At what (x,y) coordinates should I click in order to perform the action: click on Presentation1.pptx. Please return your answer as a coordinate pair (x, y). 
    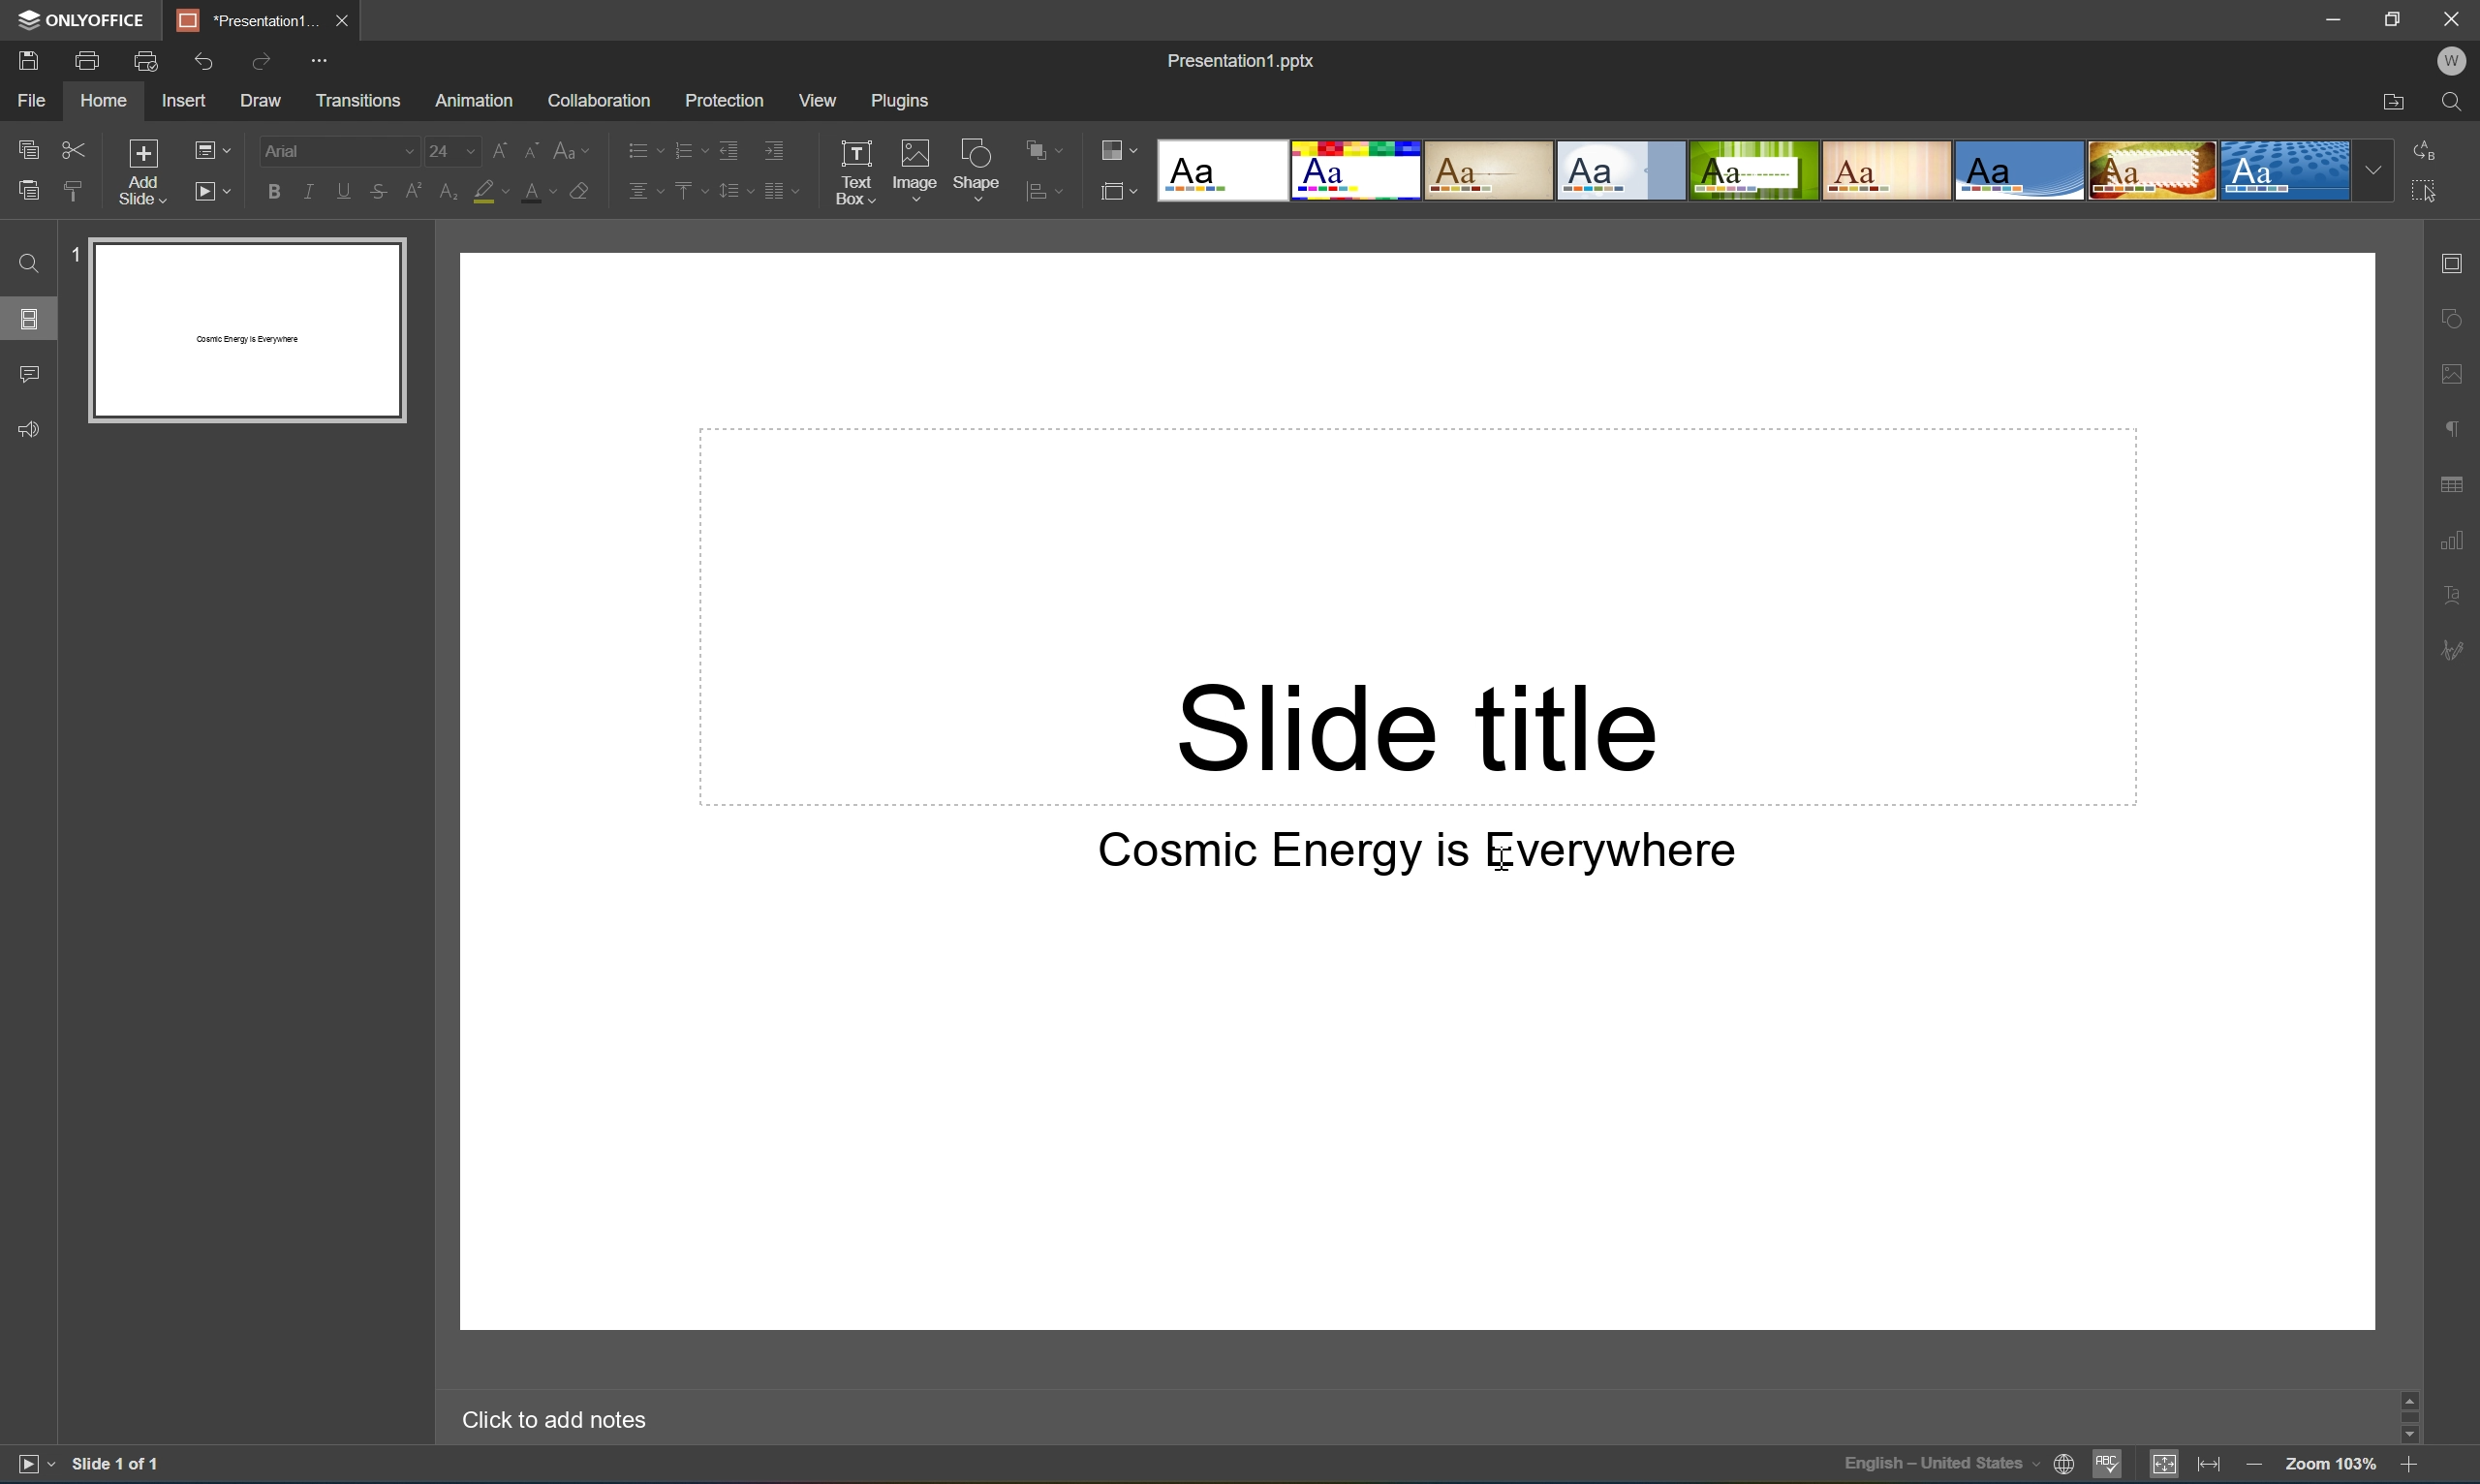
    Looking at the image, I should click on (1245, 59).